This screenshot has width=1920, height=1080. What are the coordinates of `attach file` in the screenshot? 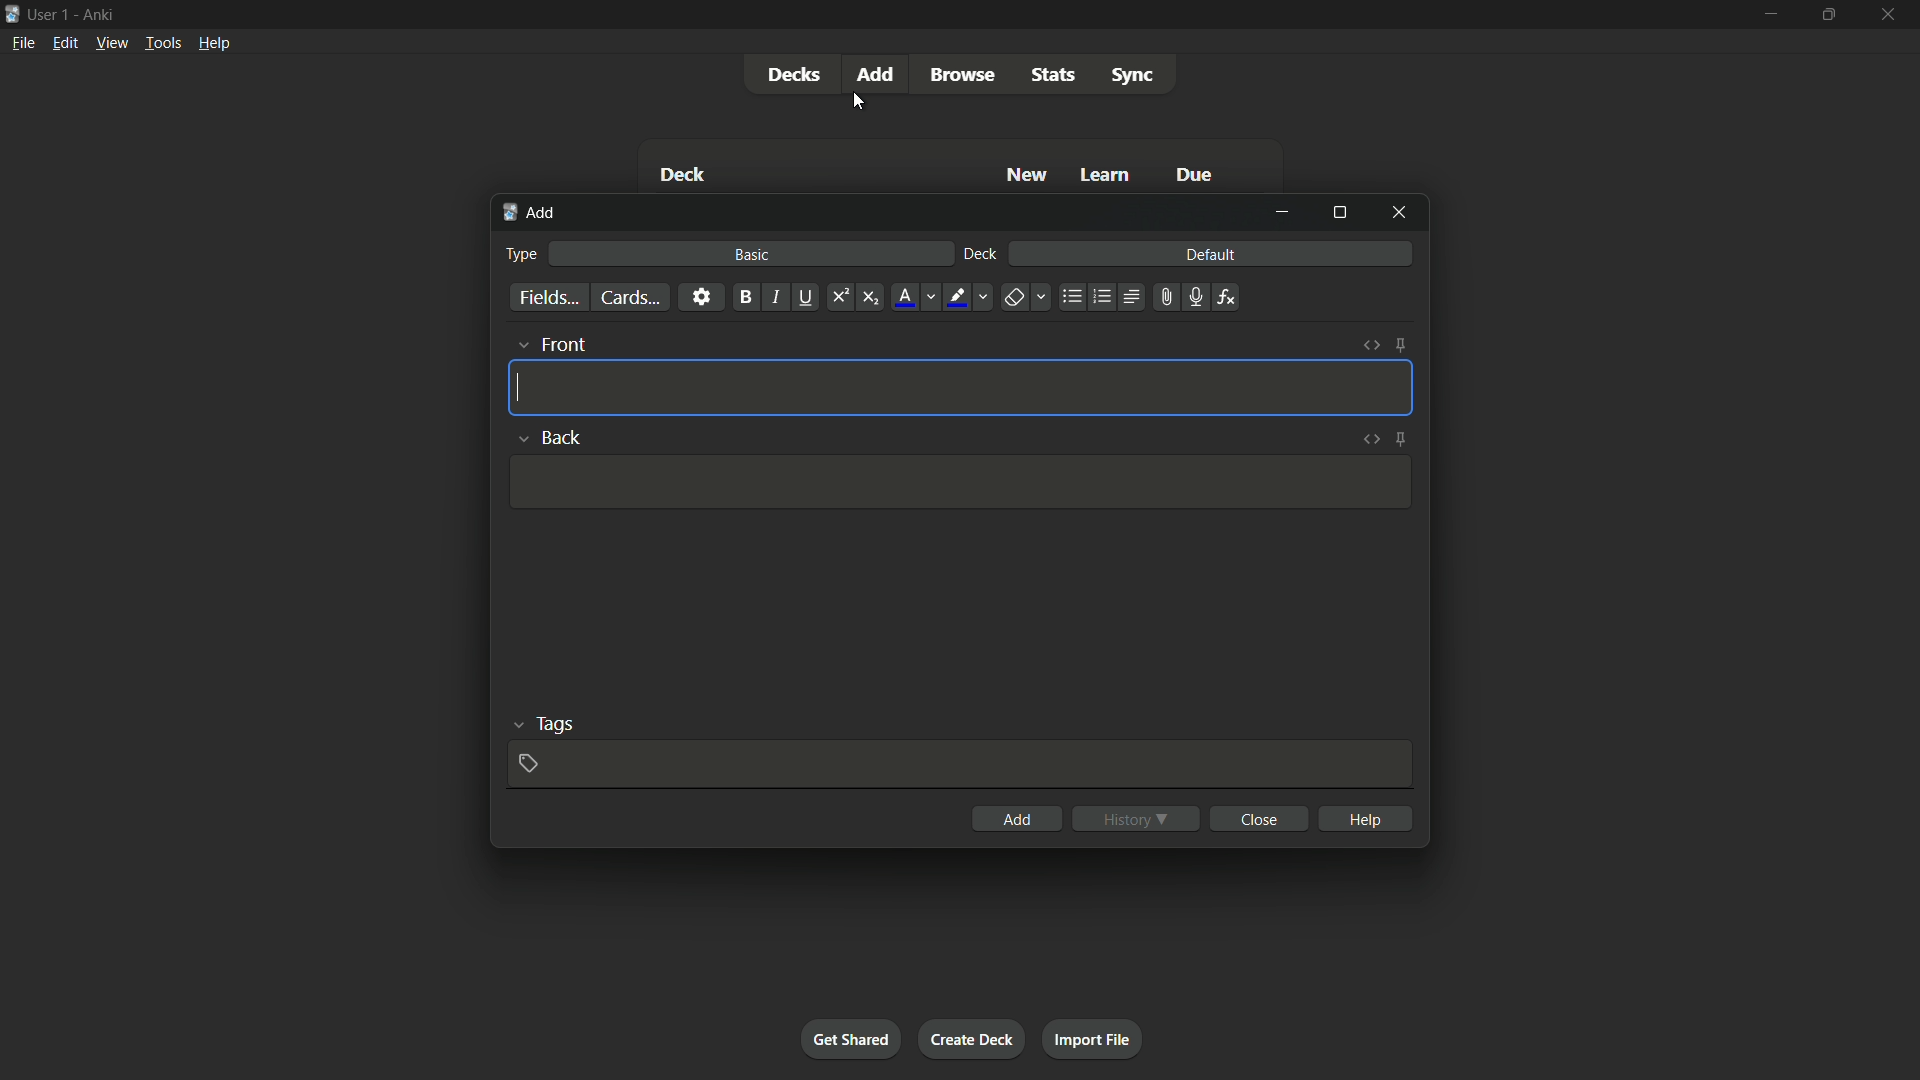 It's located at (1164, 297).